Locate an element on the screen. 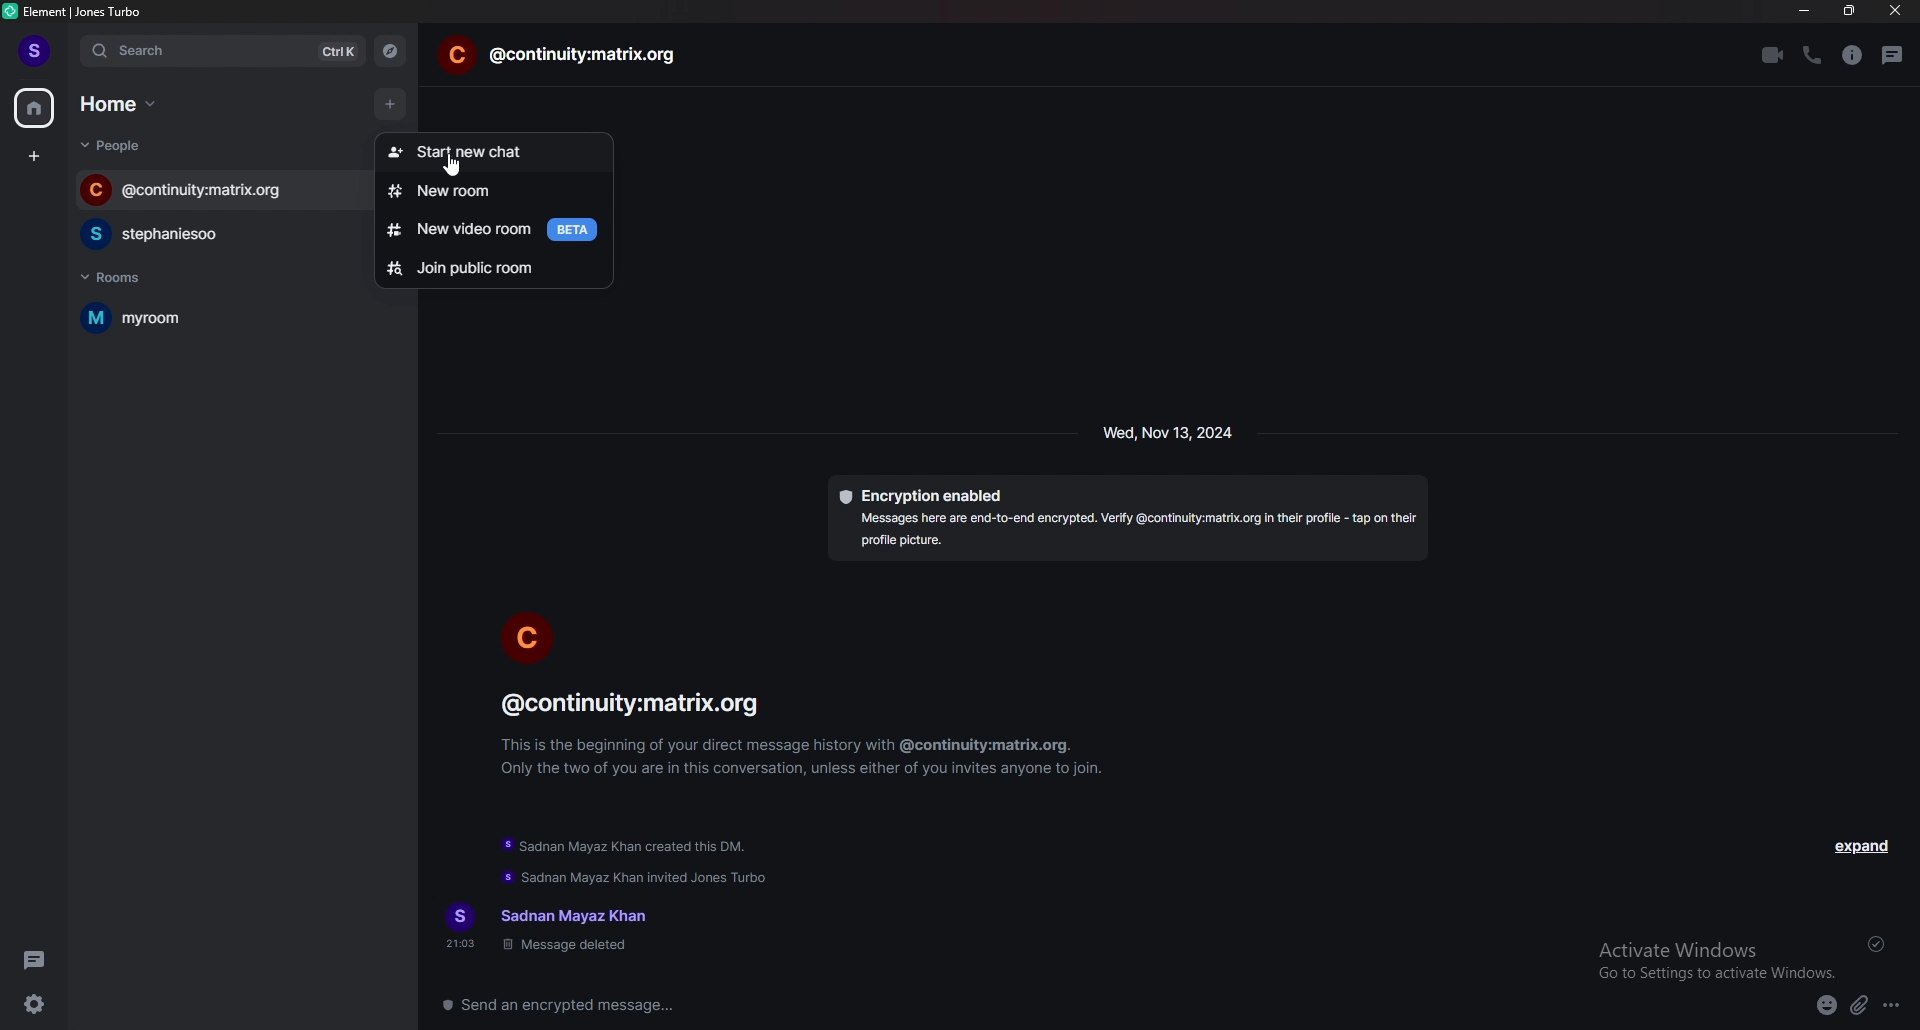 This screenshot has width=1920, height=1030. encryption enabled is located at coordinates (1127, 518).